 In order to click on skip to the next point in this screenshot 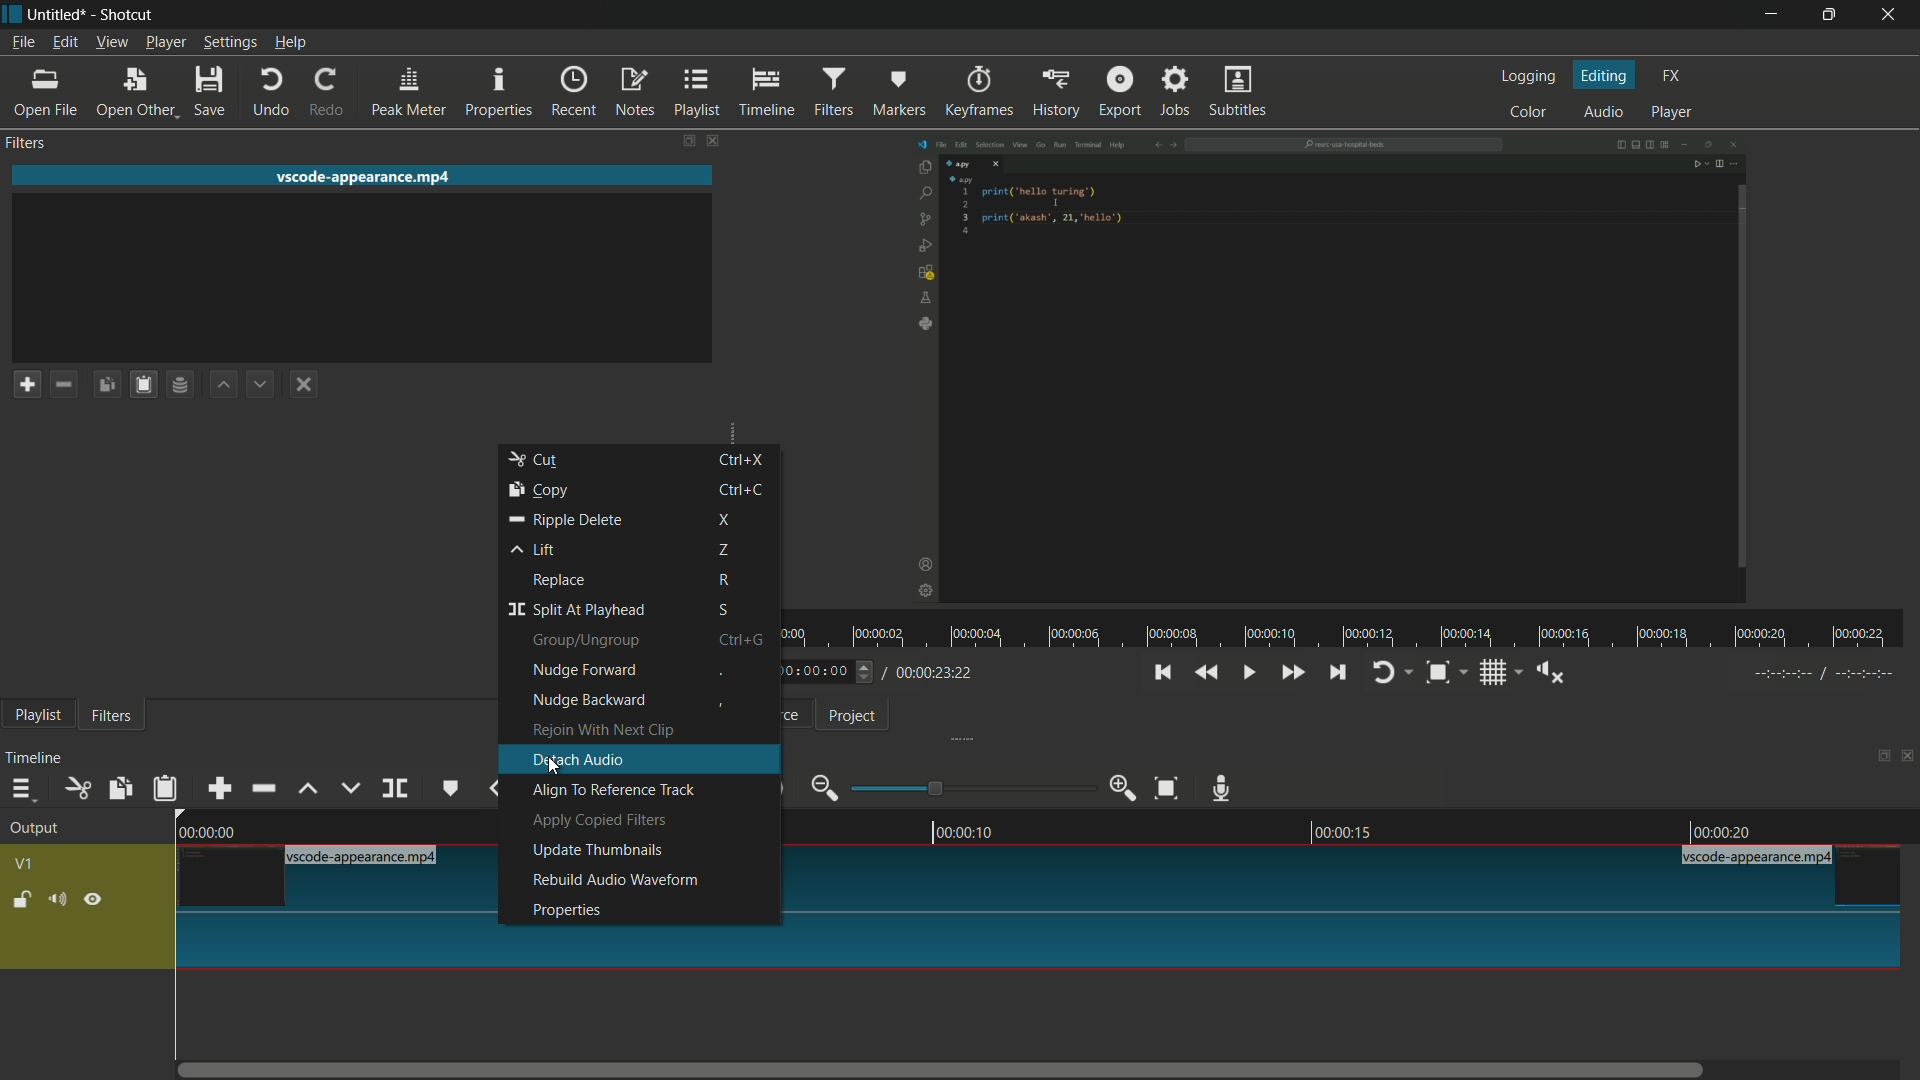, I will do `click(1337, 674)`.